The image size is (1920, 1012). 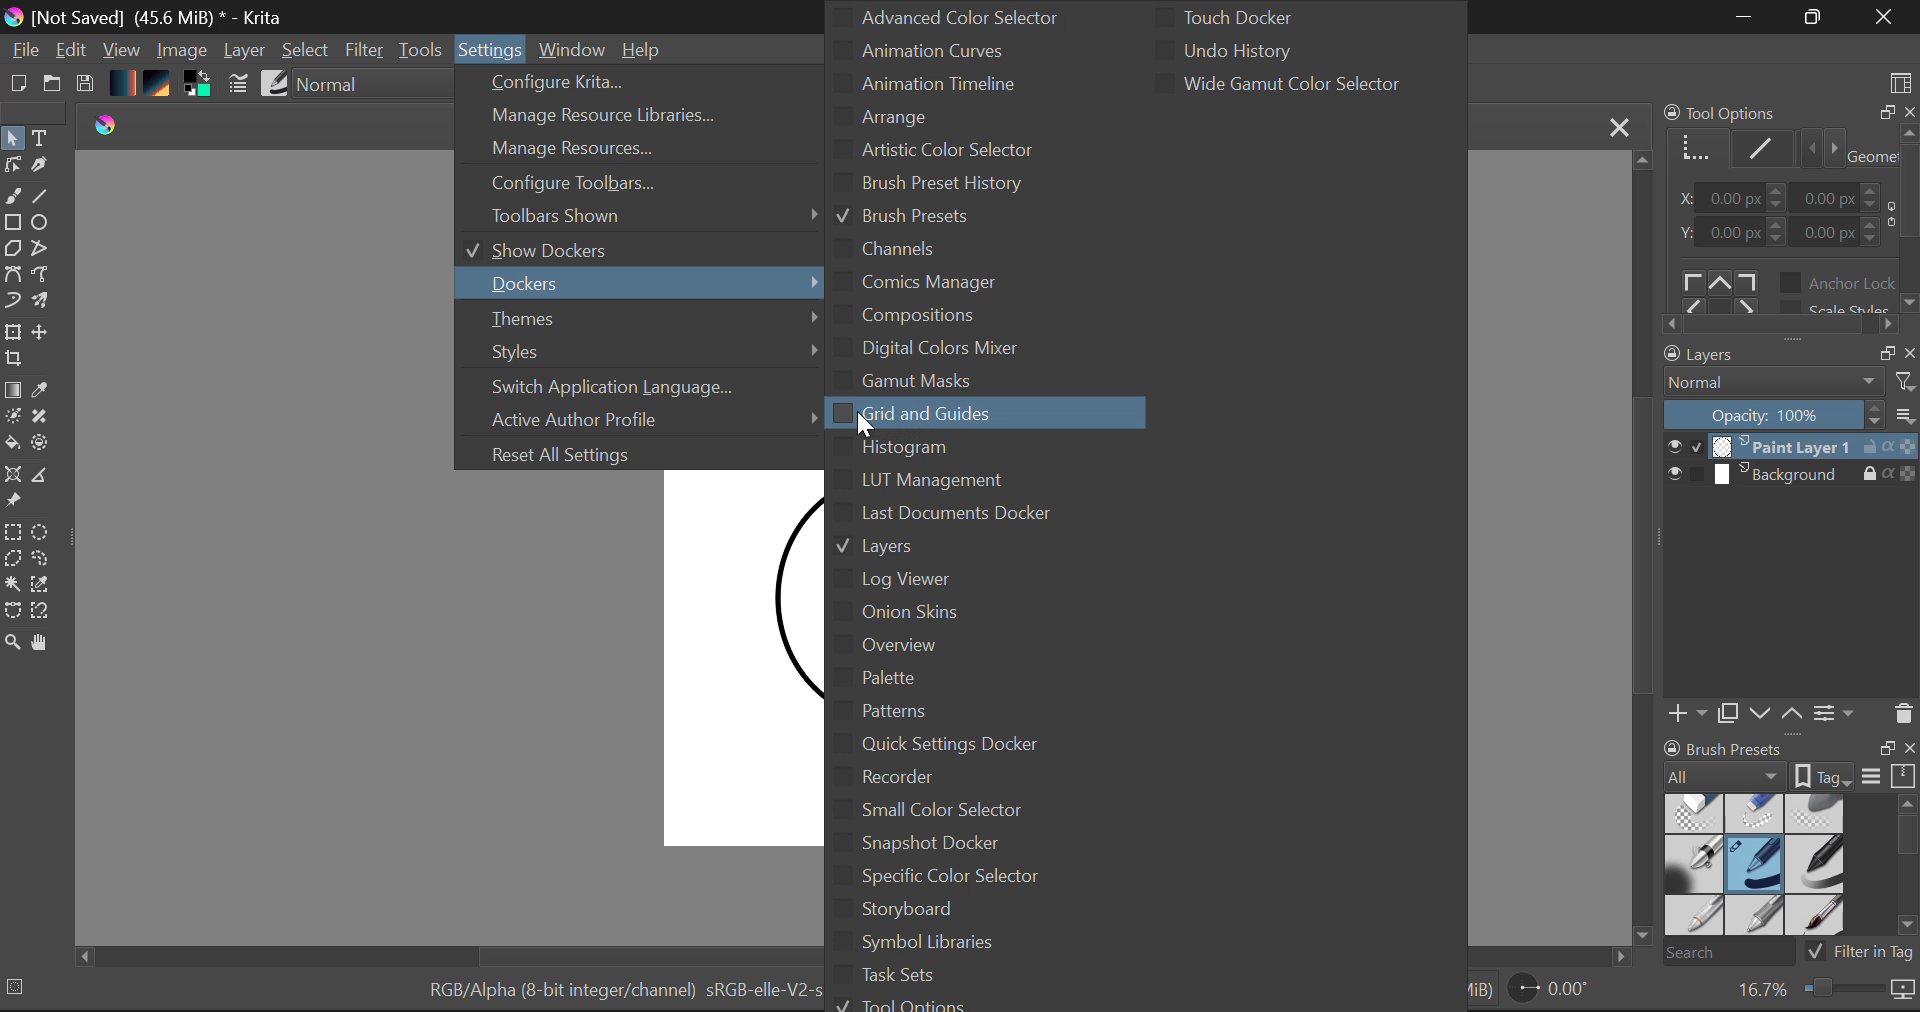 What do you see at coordinates (1907, 866) in the screenshot?
I see `Docket Scroll Bar` at bounding box center [1907, 866].